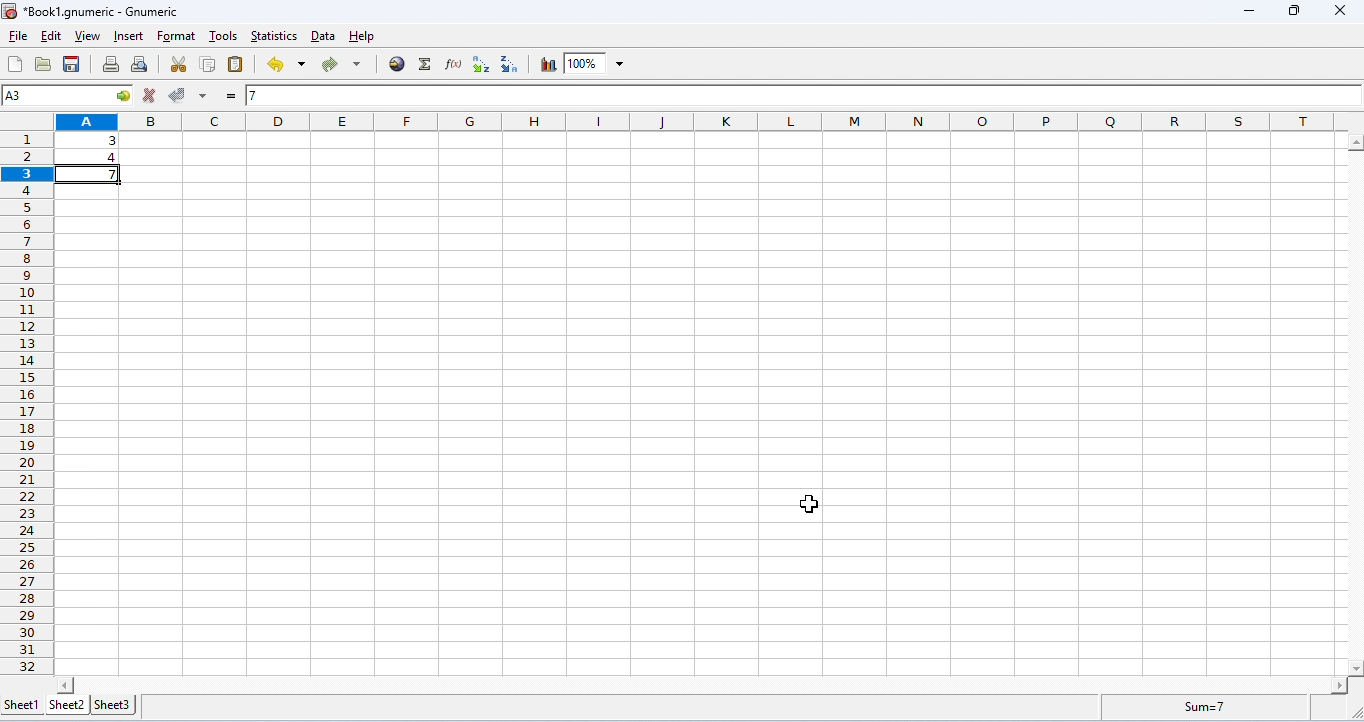  I want to click on copy, so click(209, 65).